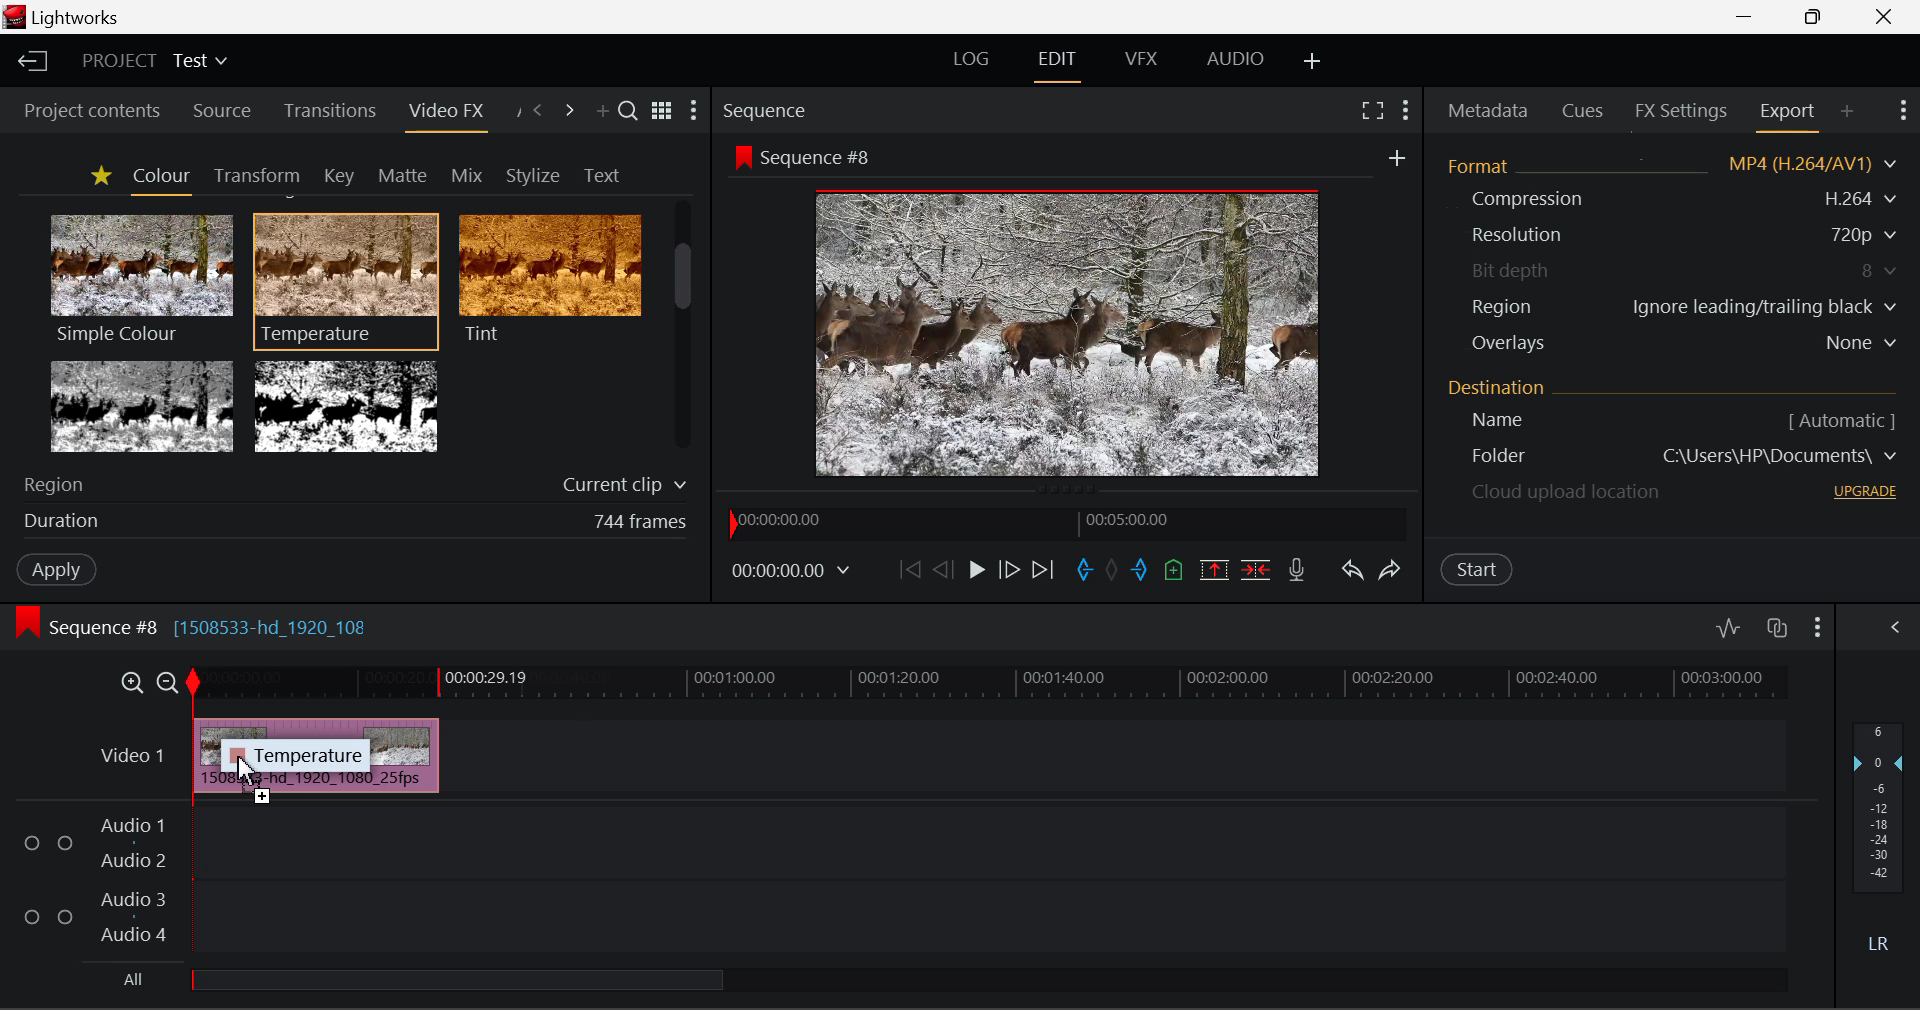  I want to click on Timeline Zoom In, so click(134, 681).